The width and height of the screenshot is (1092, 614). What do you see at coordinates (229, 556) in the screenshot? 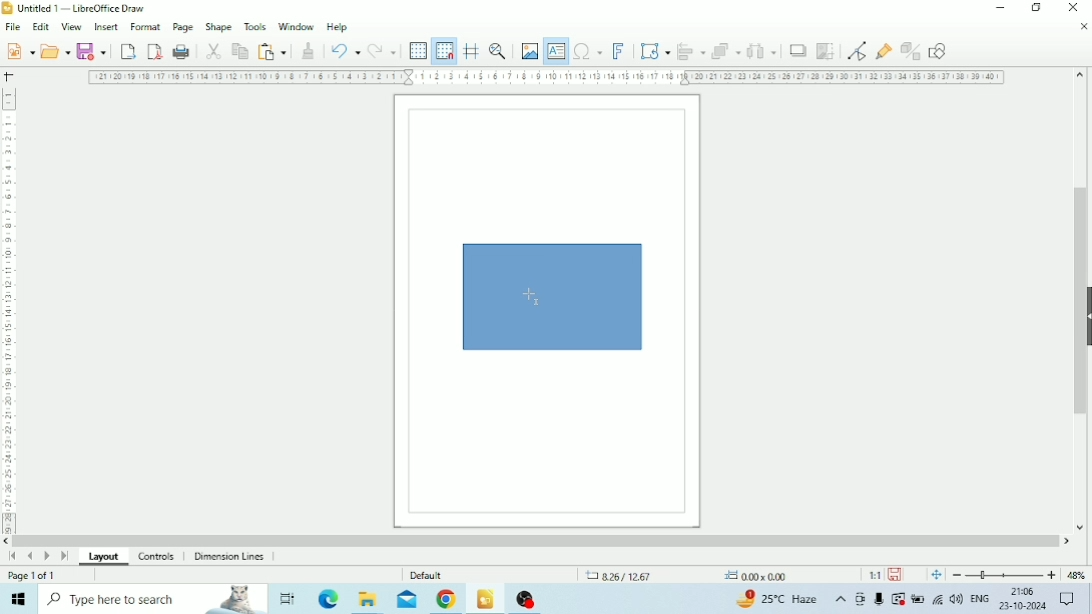
I see `Dimension Lines` at bounding box center [229, 556].